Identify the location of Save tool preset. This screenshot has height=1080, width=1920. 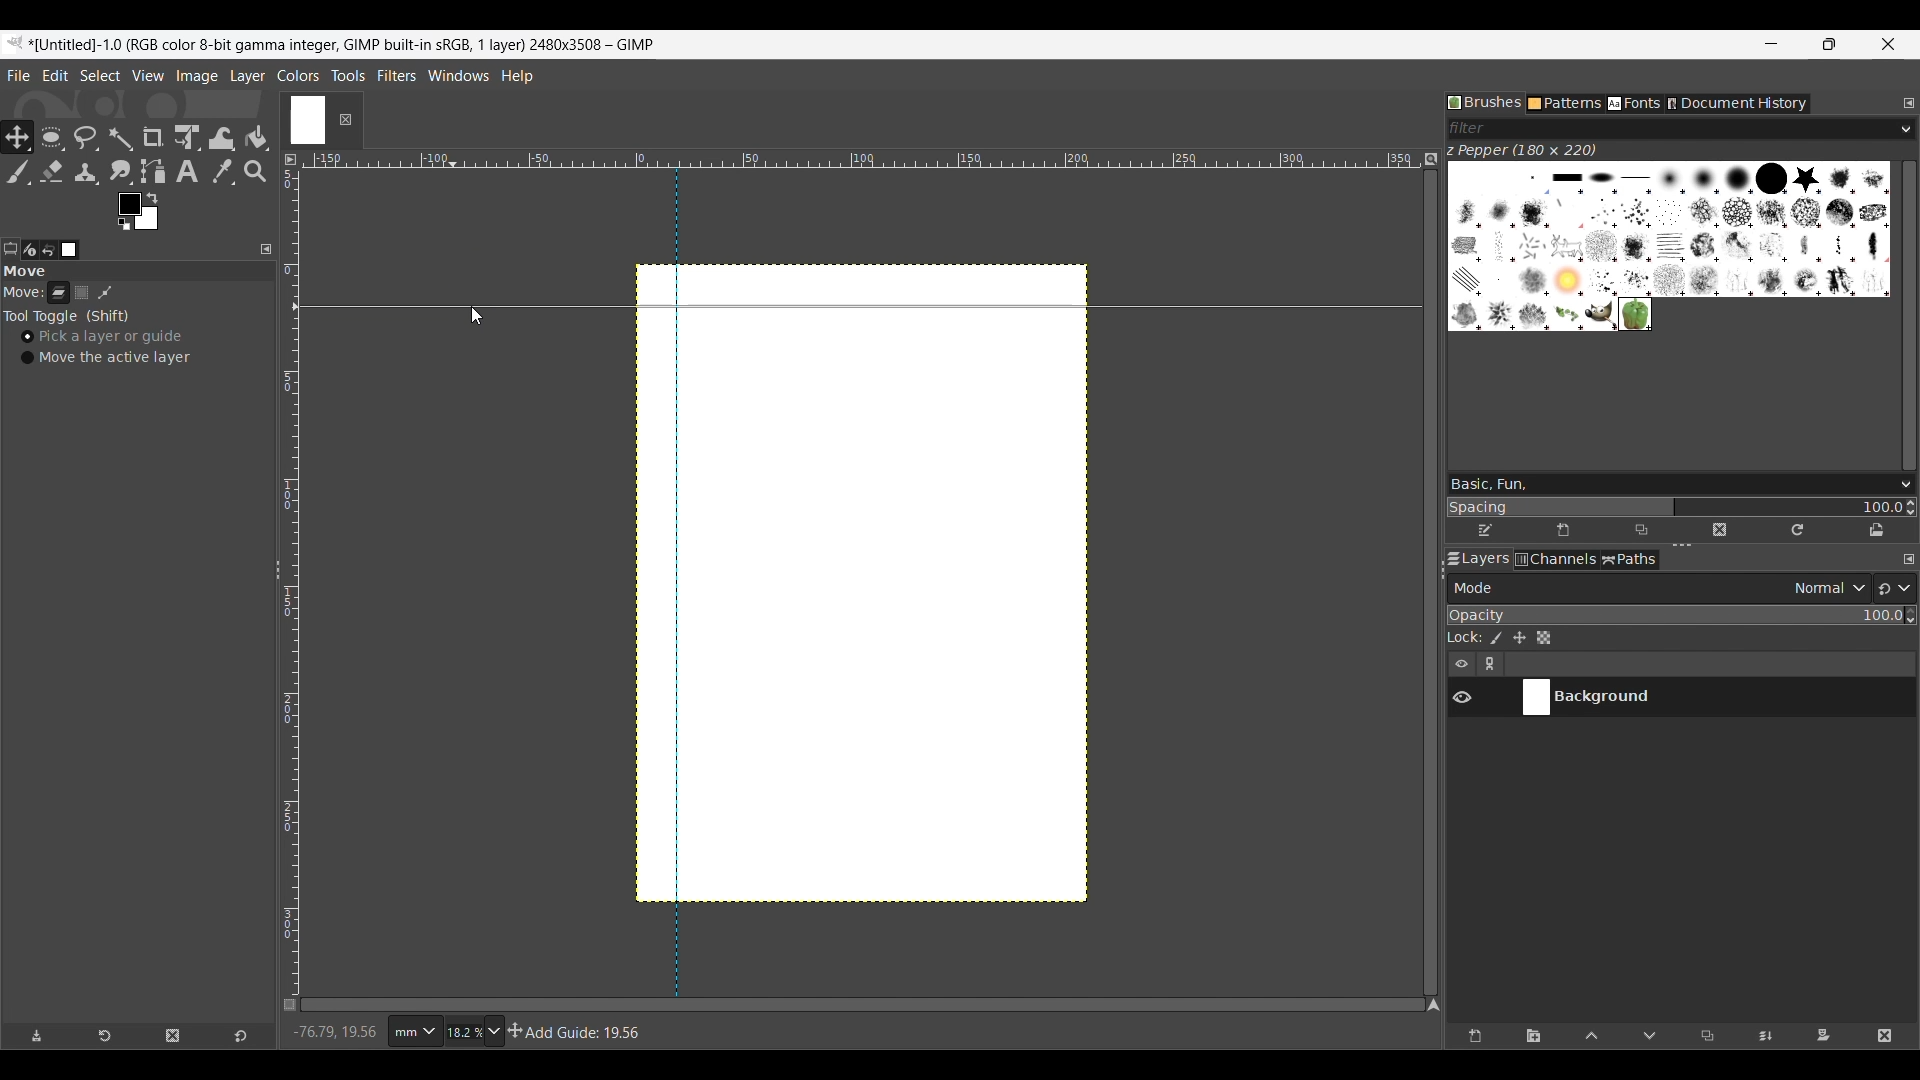
(37, 1036).